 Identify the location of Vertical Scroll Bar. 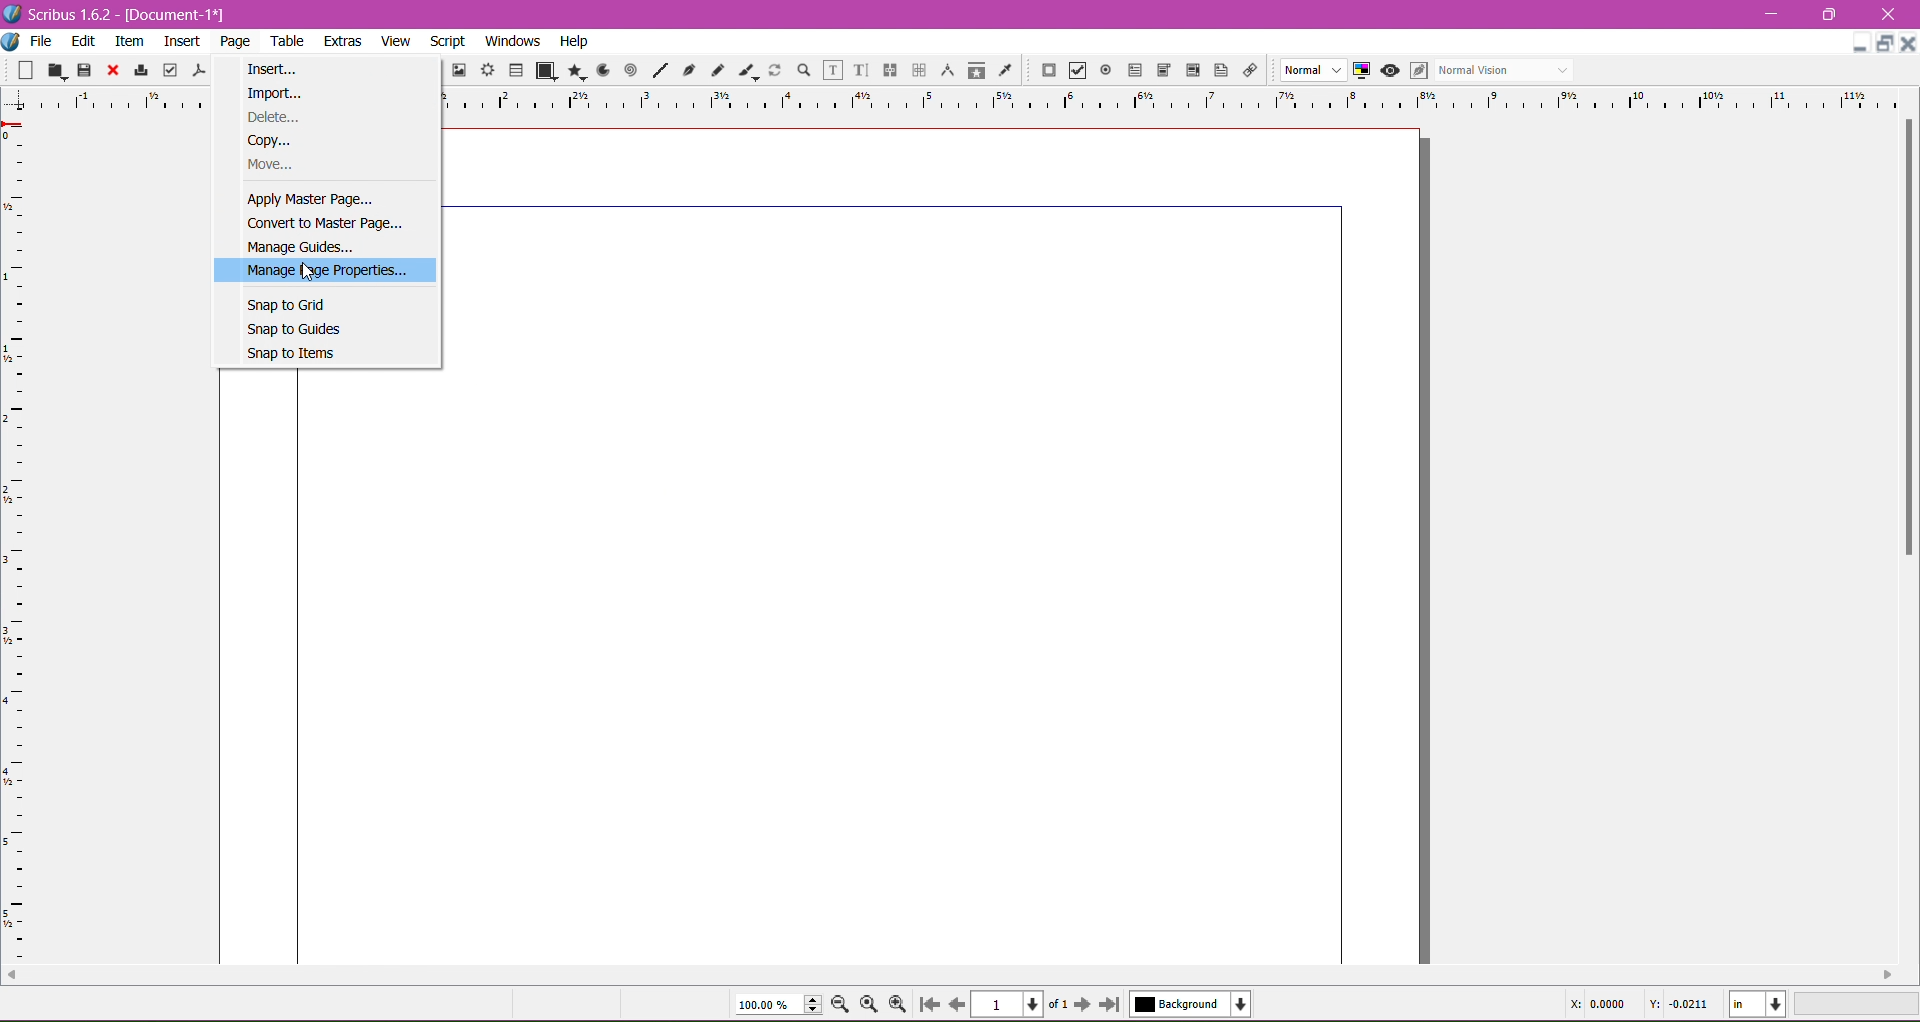
(1908, 342).